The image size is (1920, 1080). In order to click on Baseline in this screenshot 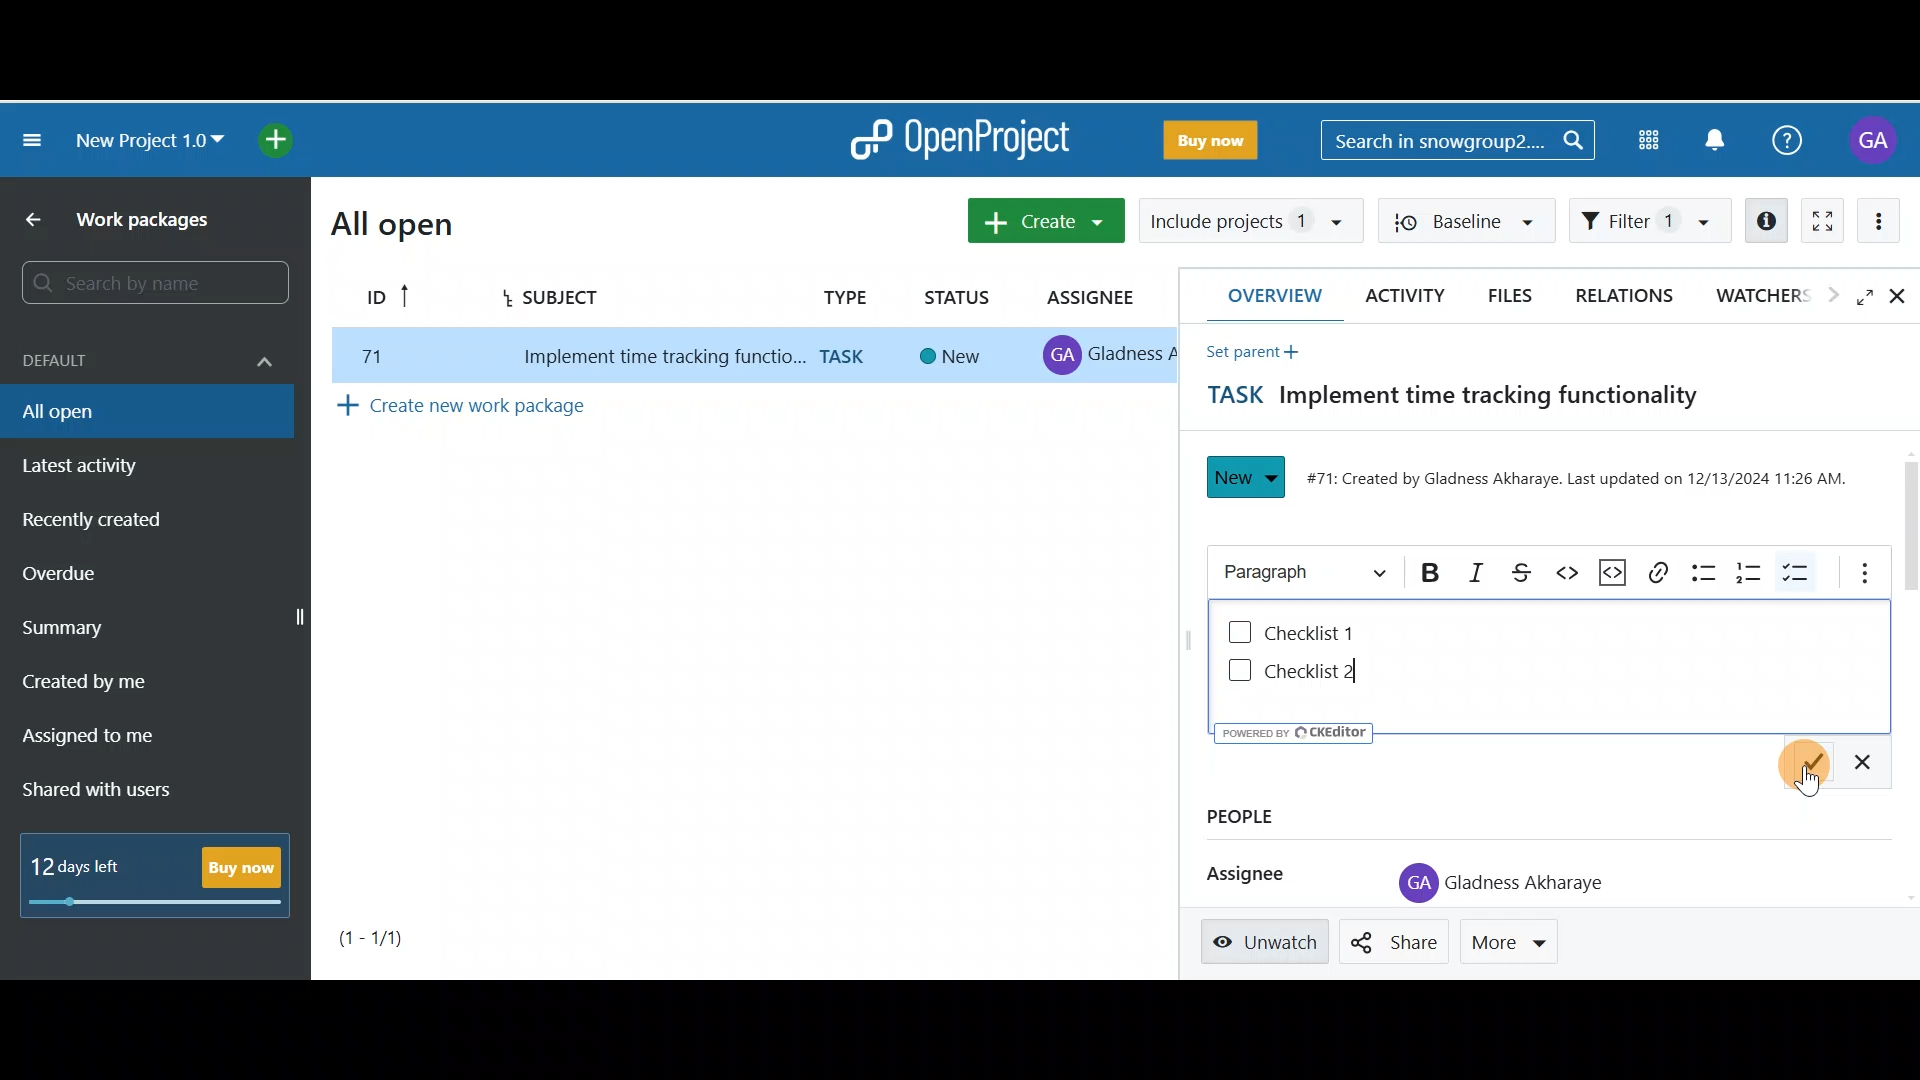, I will do `click(1475, 221)`.